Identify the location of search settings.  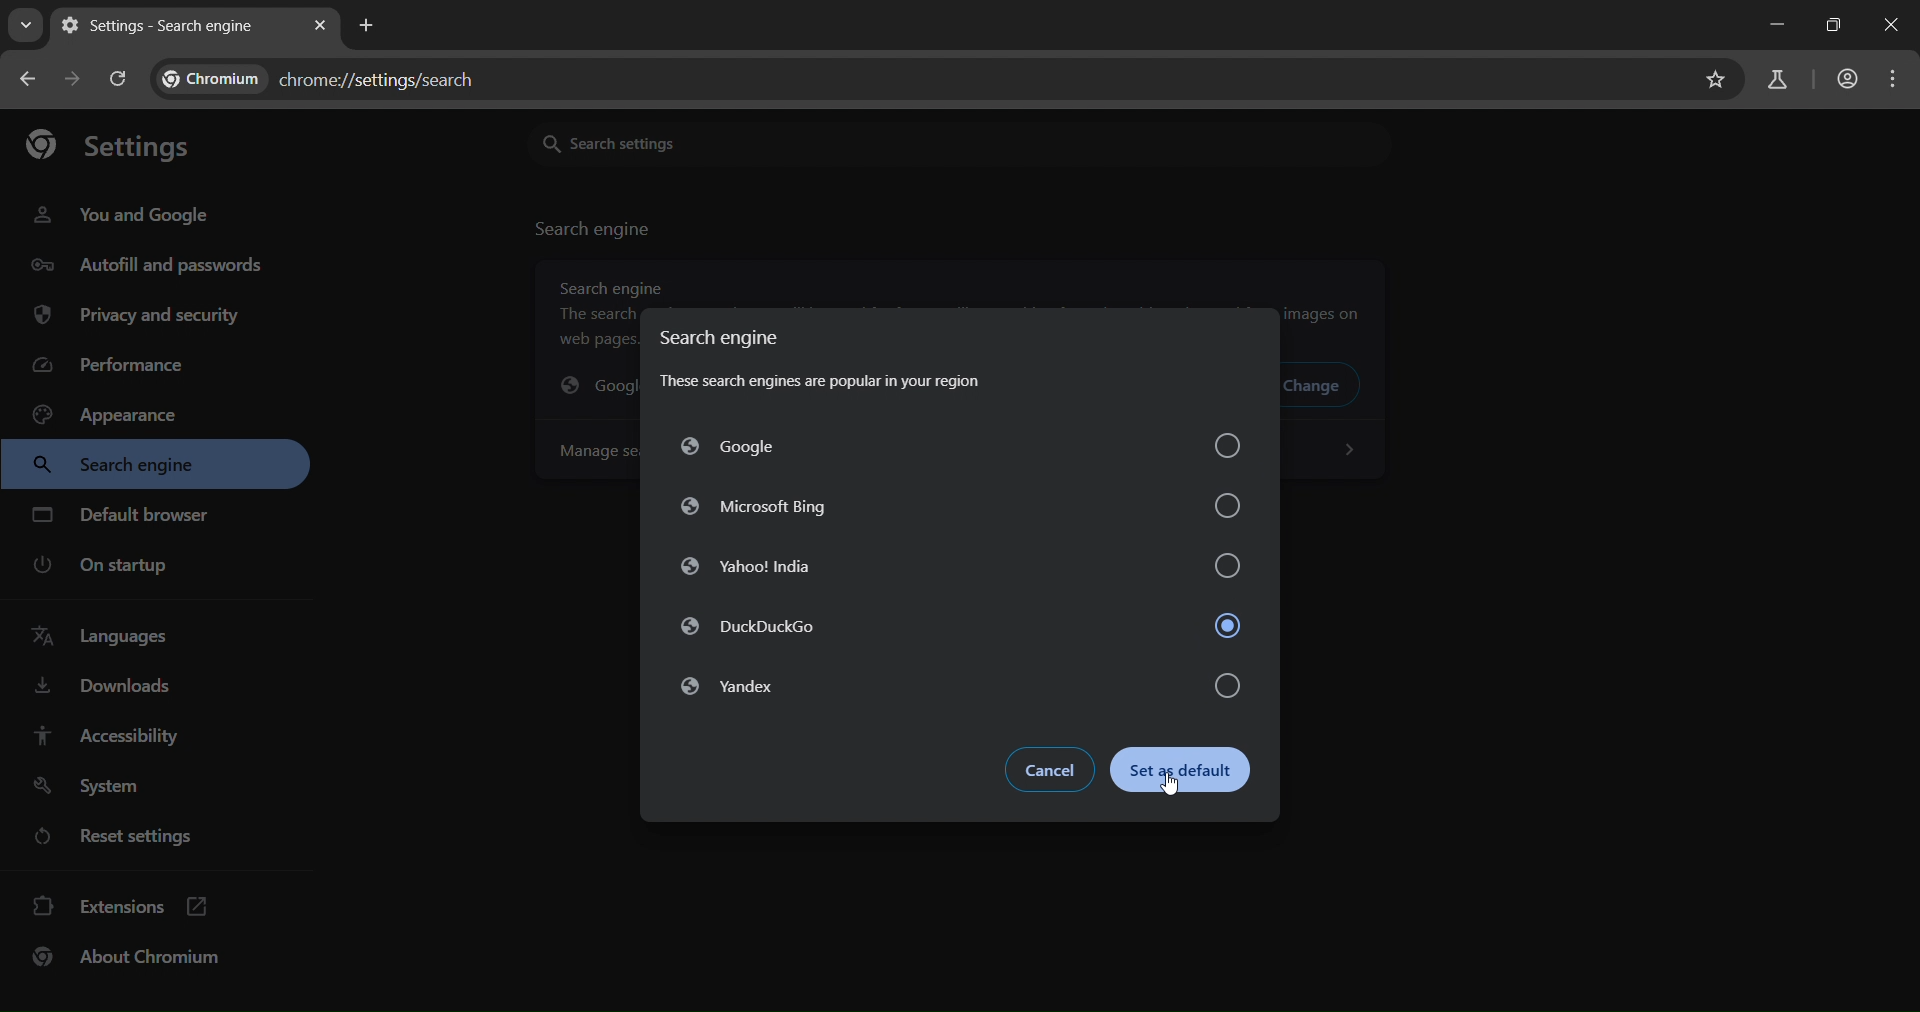
(770, 142).